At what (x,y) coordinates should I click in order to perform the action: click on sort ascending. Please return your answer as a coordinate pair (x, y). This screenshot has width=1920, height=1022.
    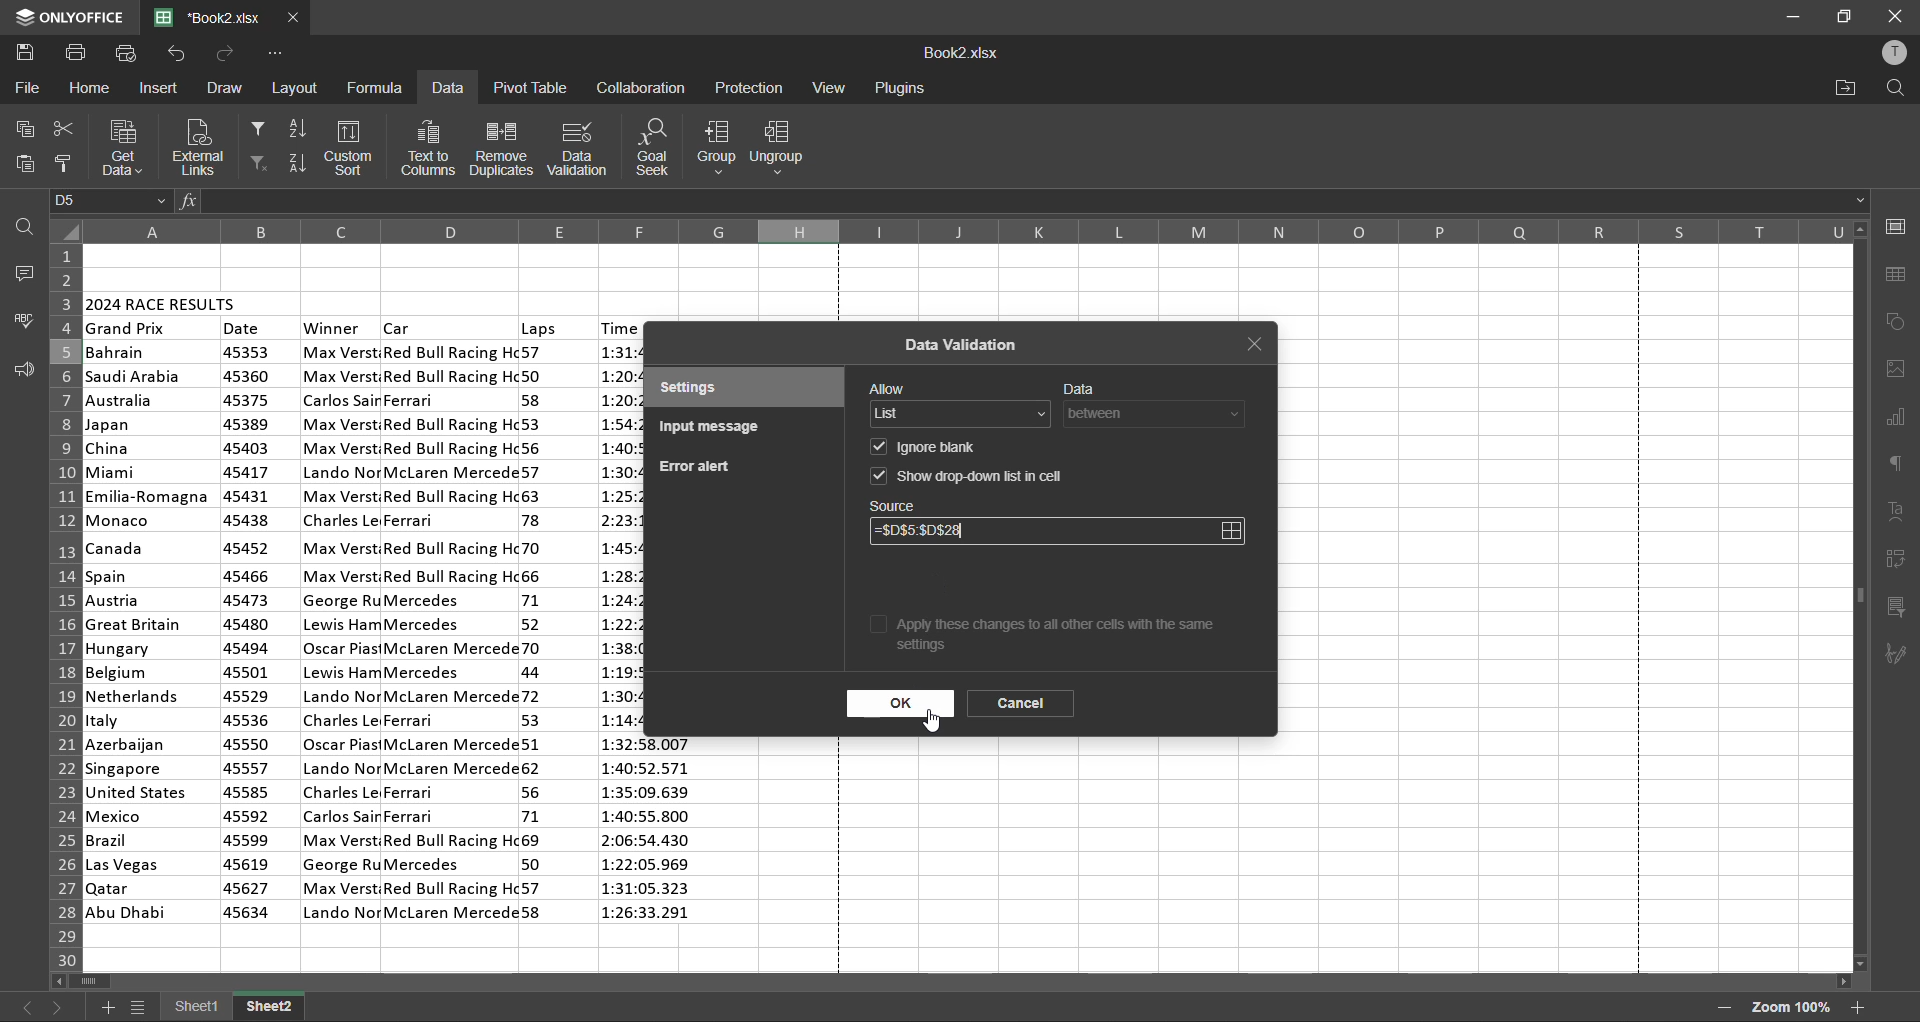
    Looking at the image, I should click on (298, 131).